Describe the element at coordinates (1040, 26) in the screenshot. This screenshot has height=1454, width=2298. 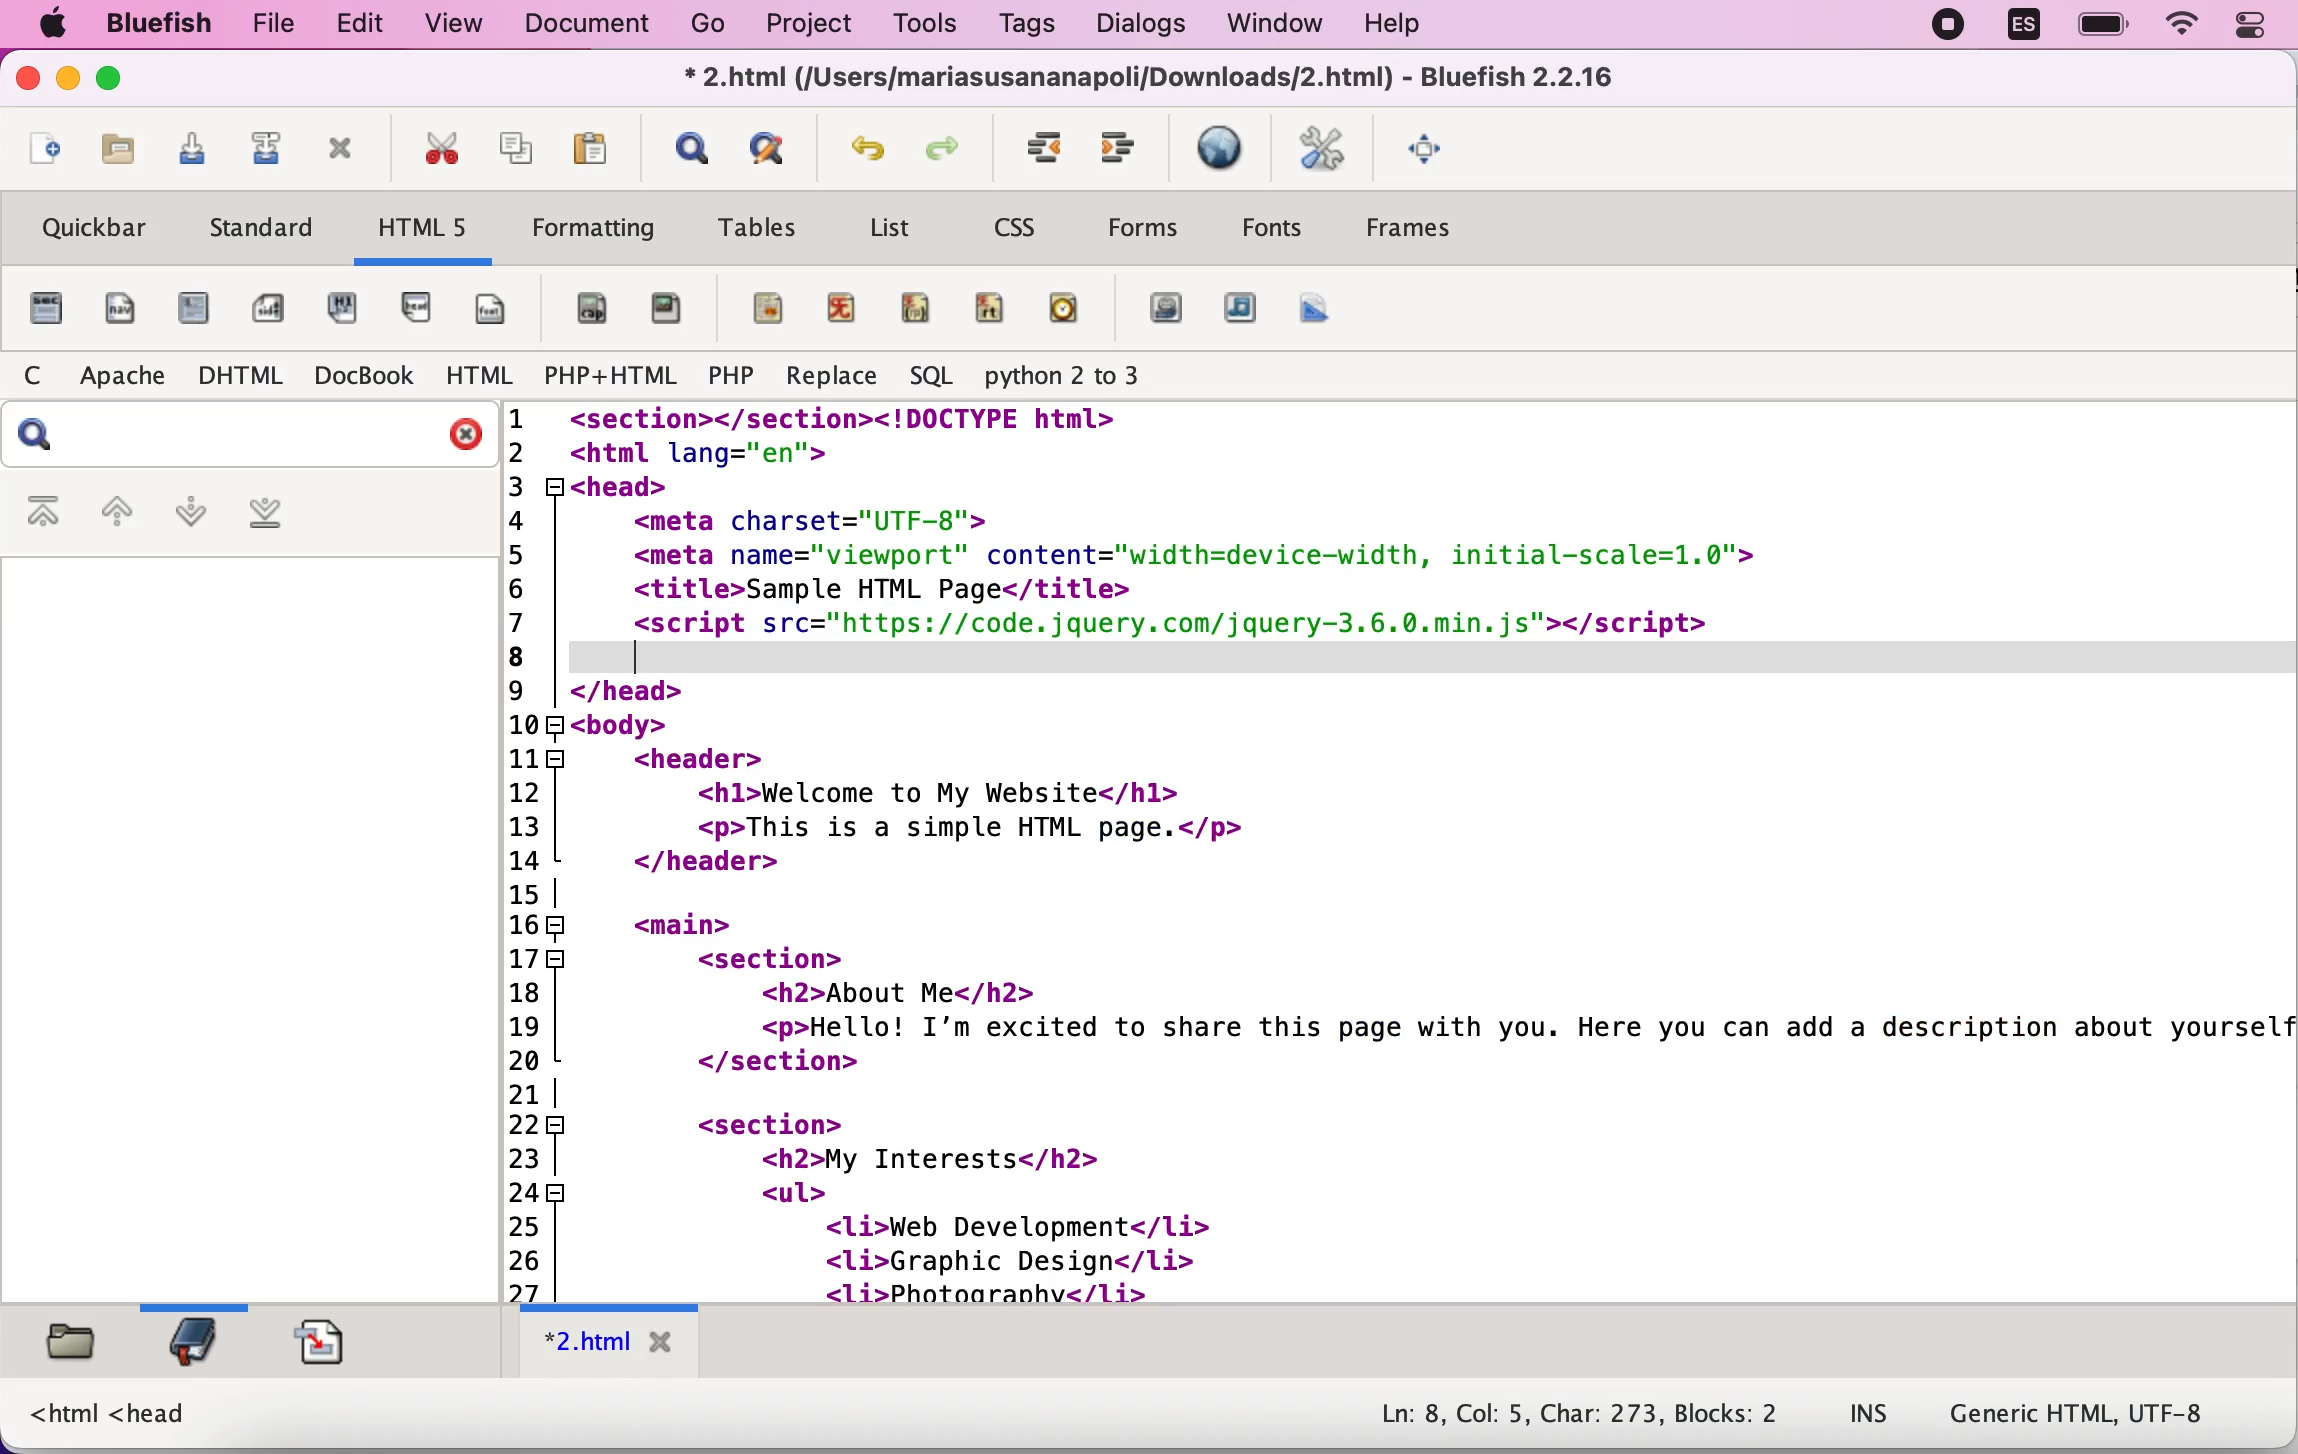
I see `tags` at that location.